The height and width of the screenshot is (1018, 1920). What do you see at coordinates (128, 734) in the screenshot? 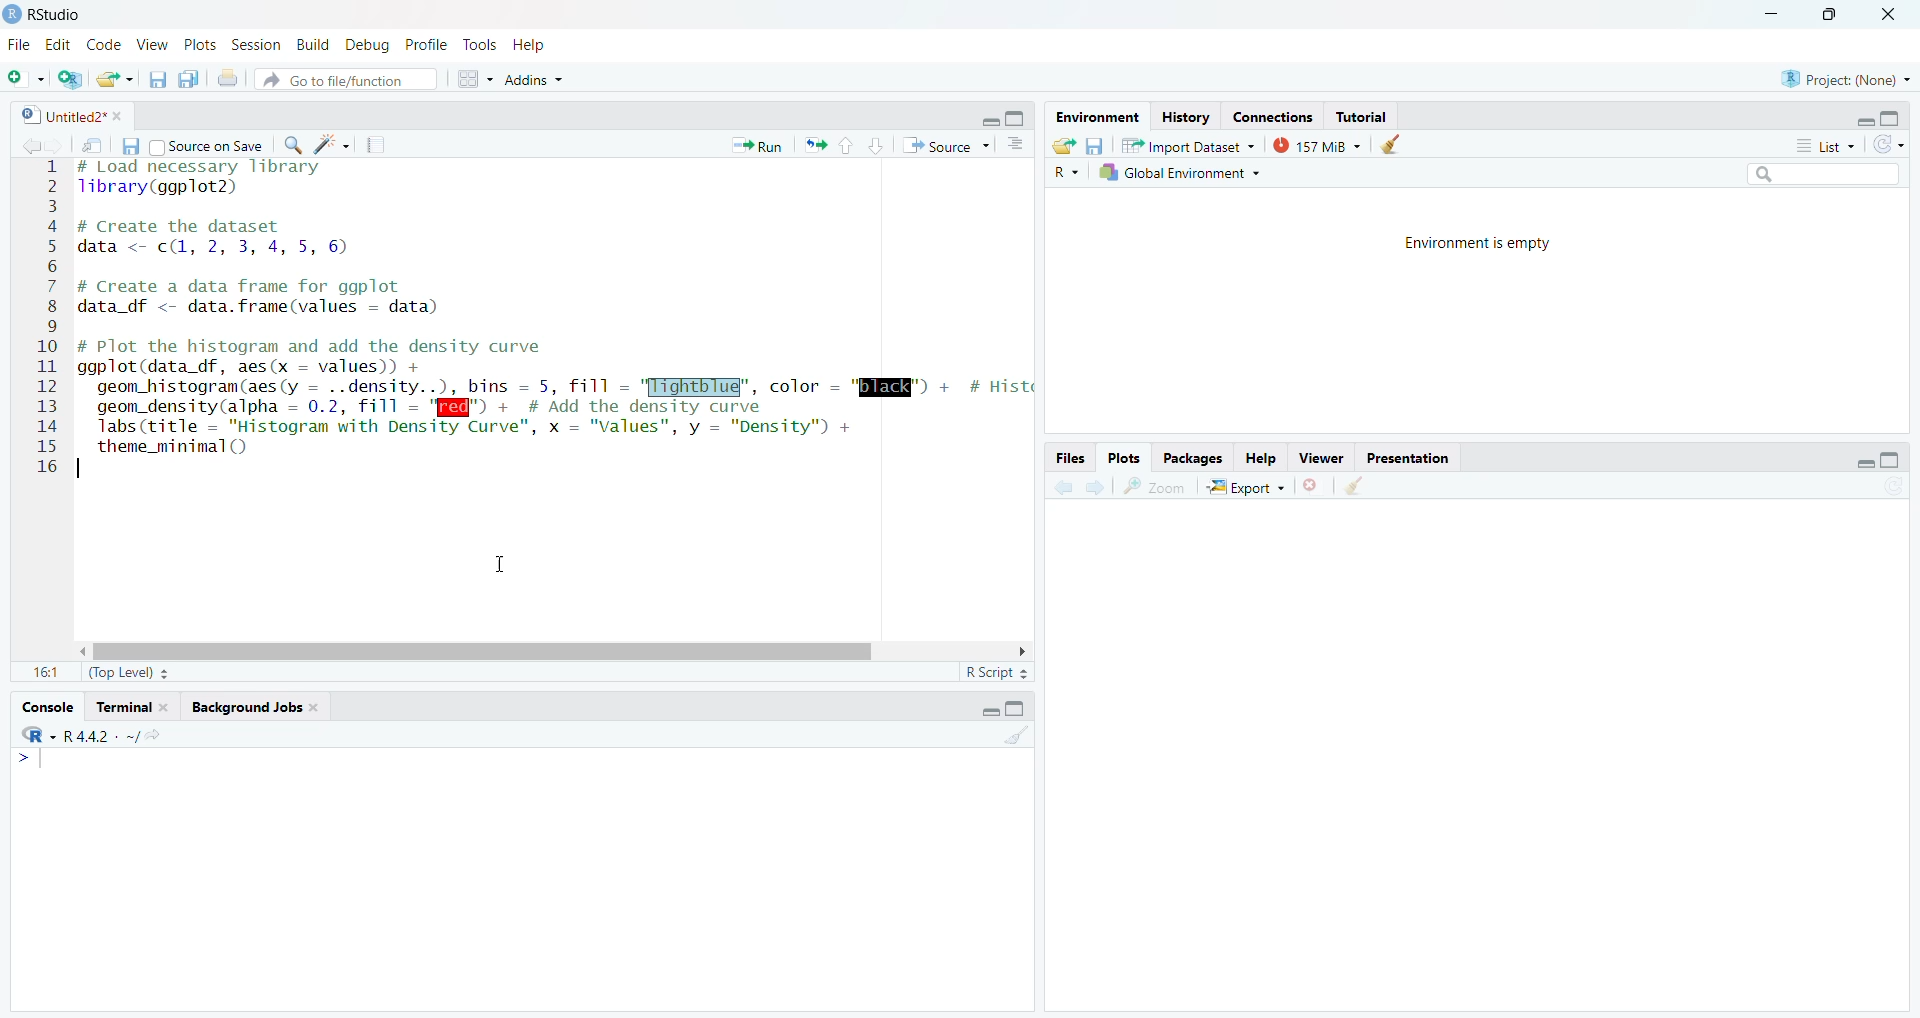
I see `. ~/` at bounding box center [128, 734].